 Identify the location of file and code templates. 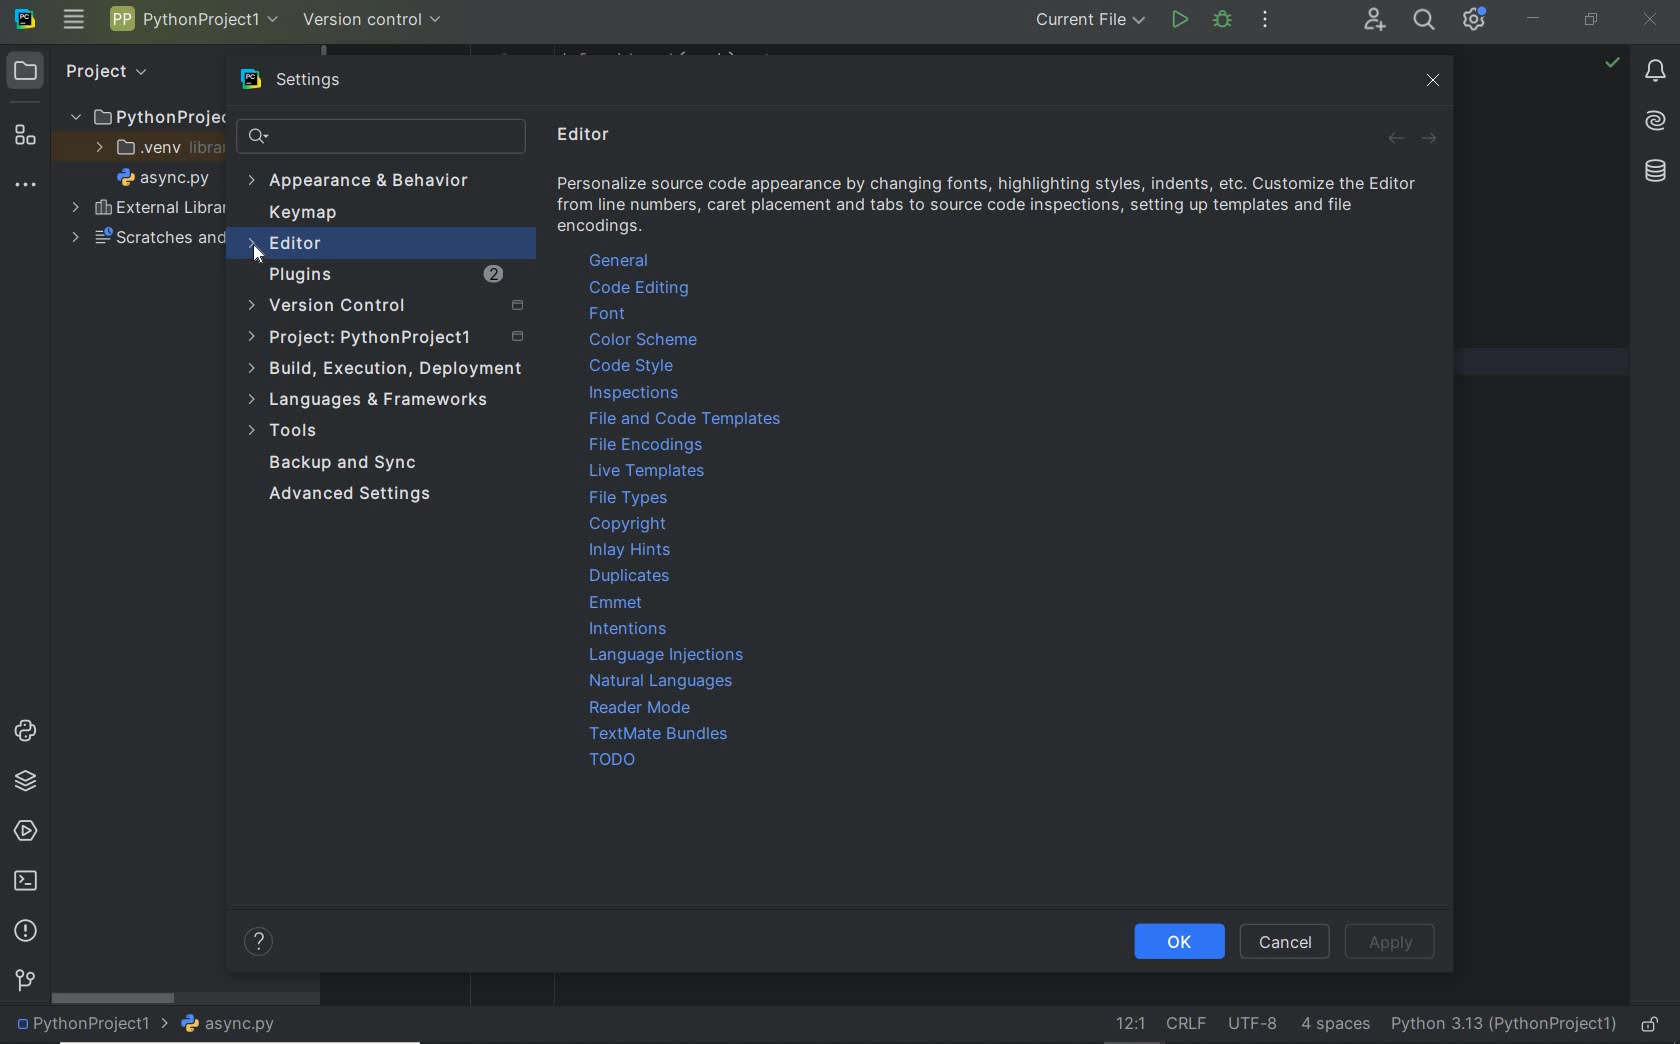
(686, 421).